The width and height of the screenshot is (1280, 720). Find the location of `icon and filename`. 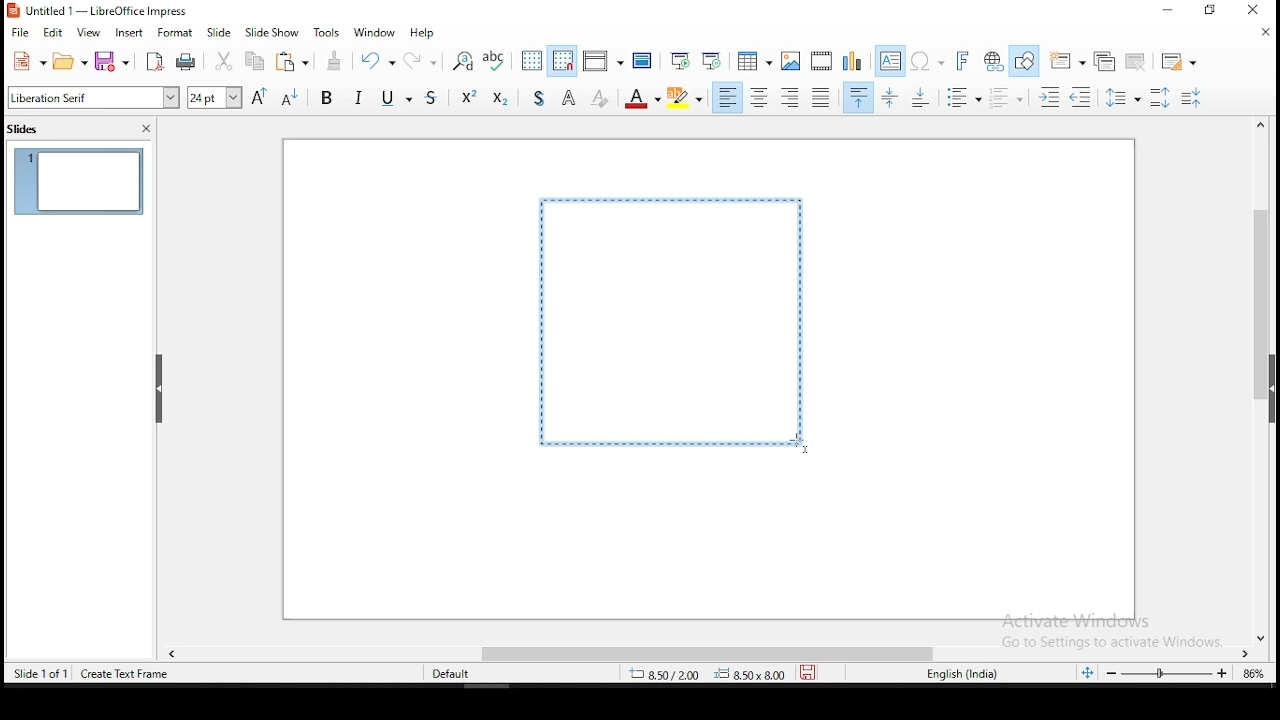

icon and filename is located at coordinates (104, 12).